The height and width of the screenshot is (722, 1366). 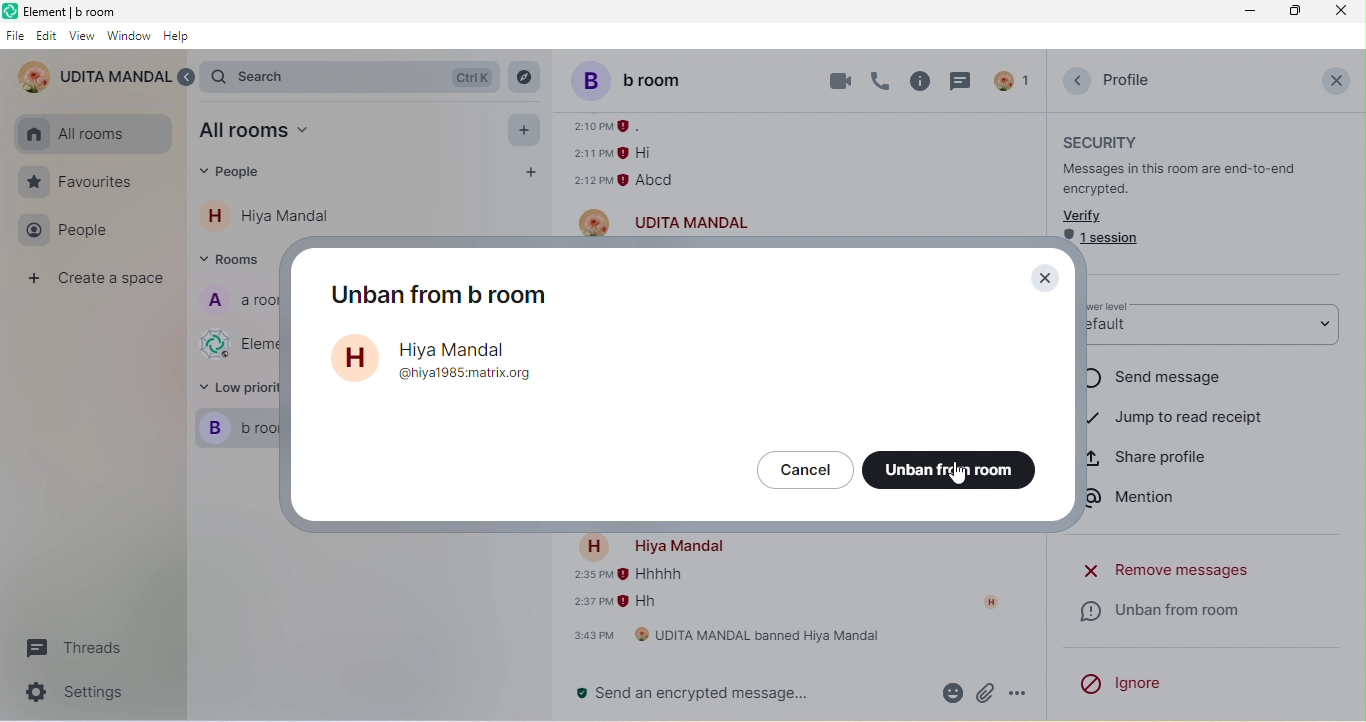 I want to click on low priority, so click(x=239, y=388).